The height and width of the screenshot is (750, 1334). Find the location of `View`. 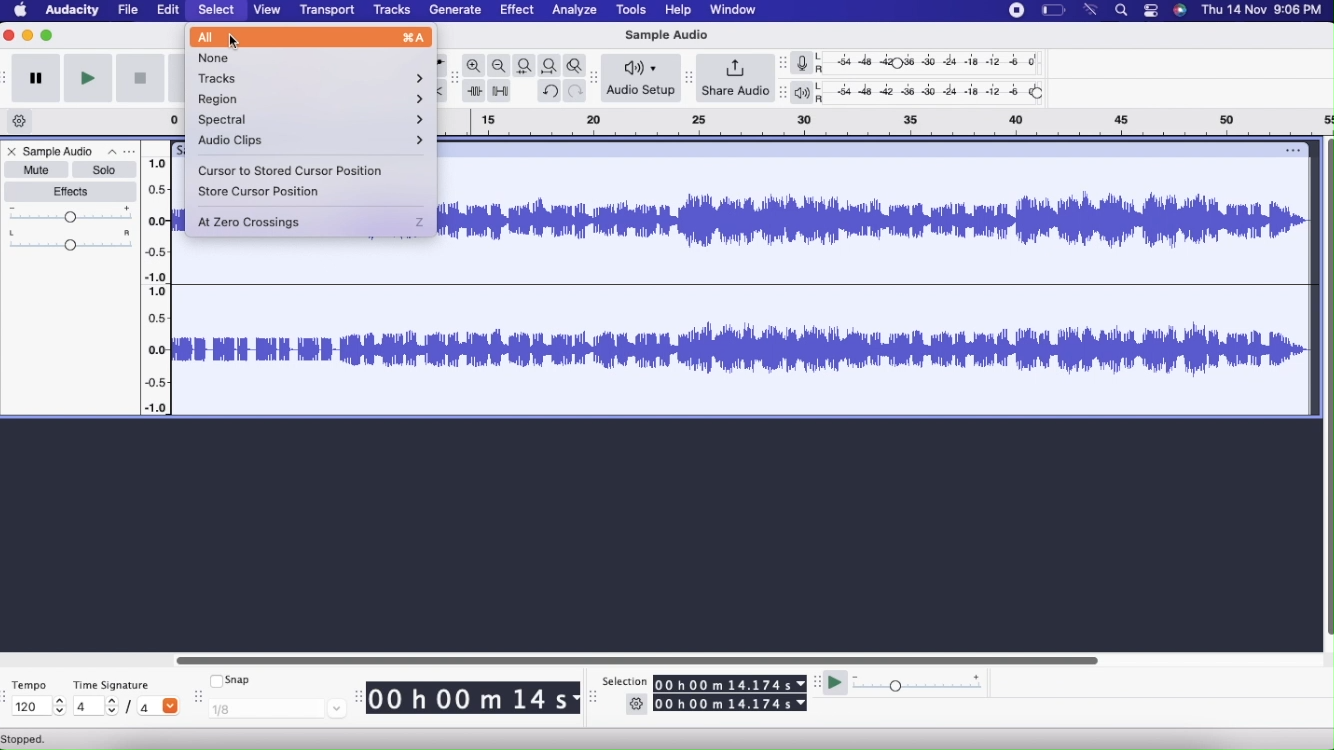

View is located at coordinates (268, 9).